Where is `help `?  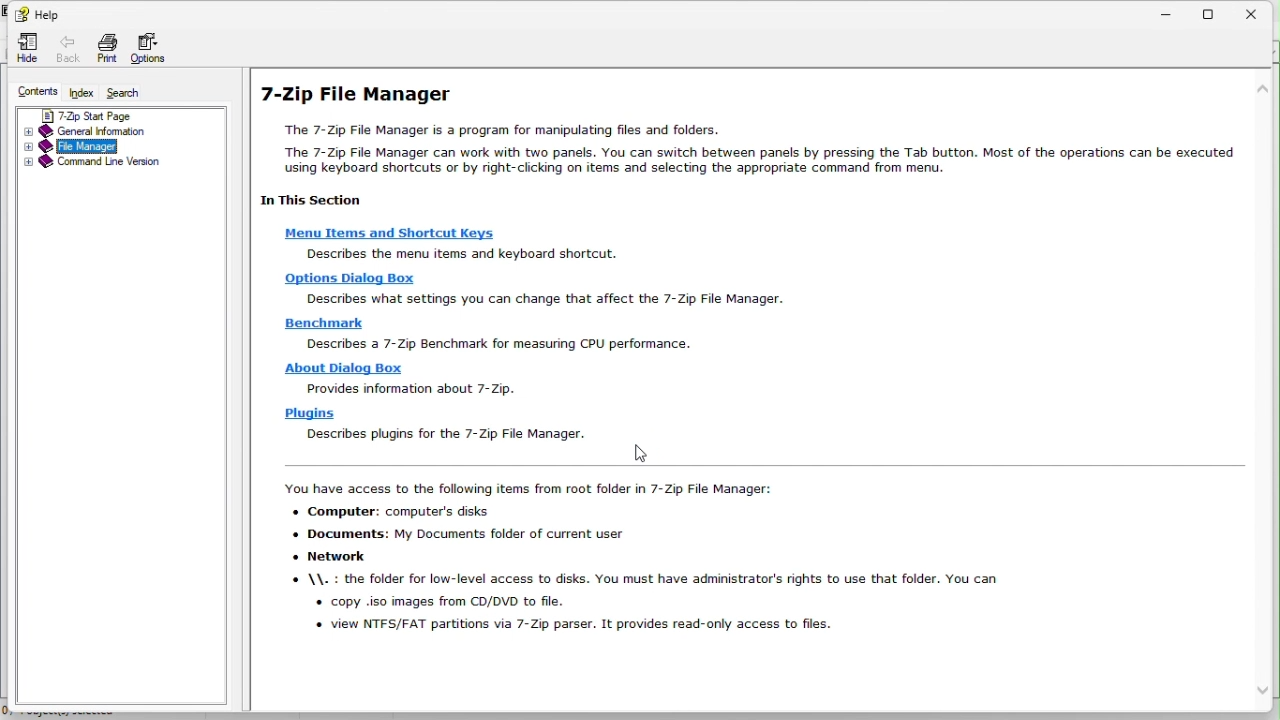
help  is located at coordinates (35, 13).